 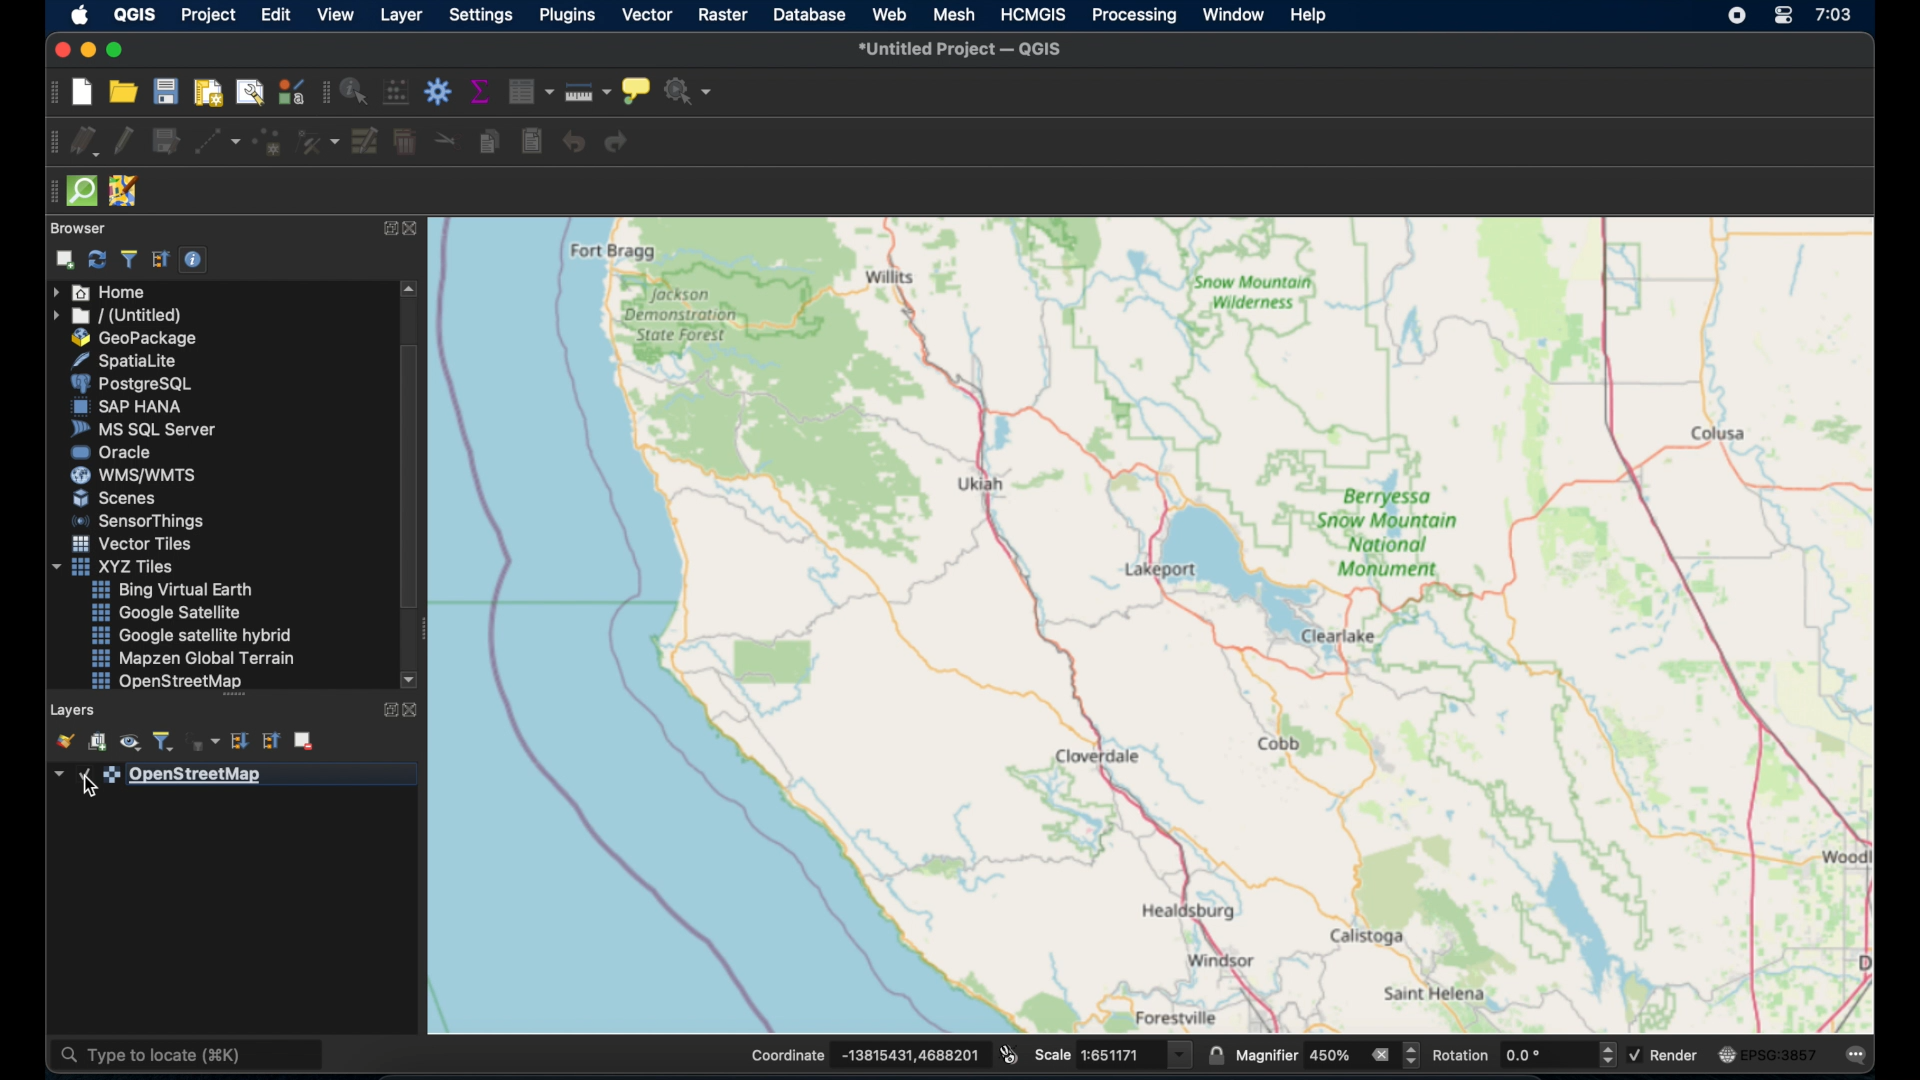 What do you see at coordinates (96, 290) in the screenshot?
I see `home menu` at bounding box center [96, 290].